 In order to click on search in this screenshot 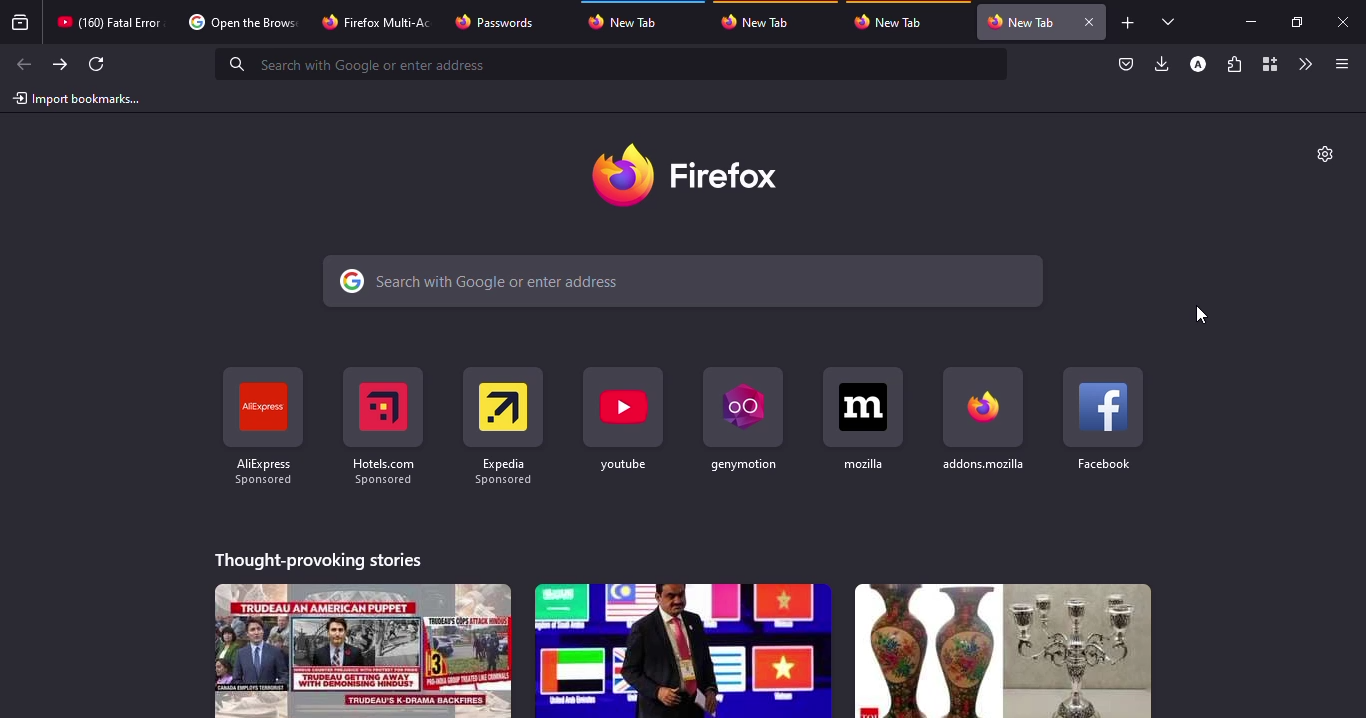, I will do `click(473, 281)`.